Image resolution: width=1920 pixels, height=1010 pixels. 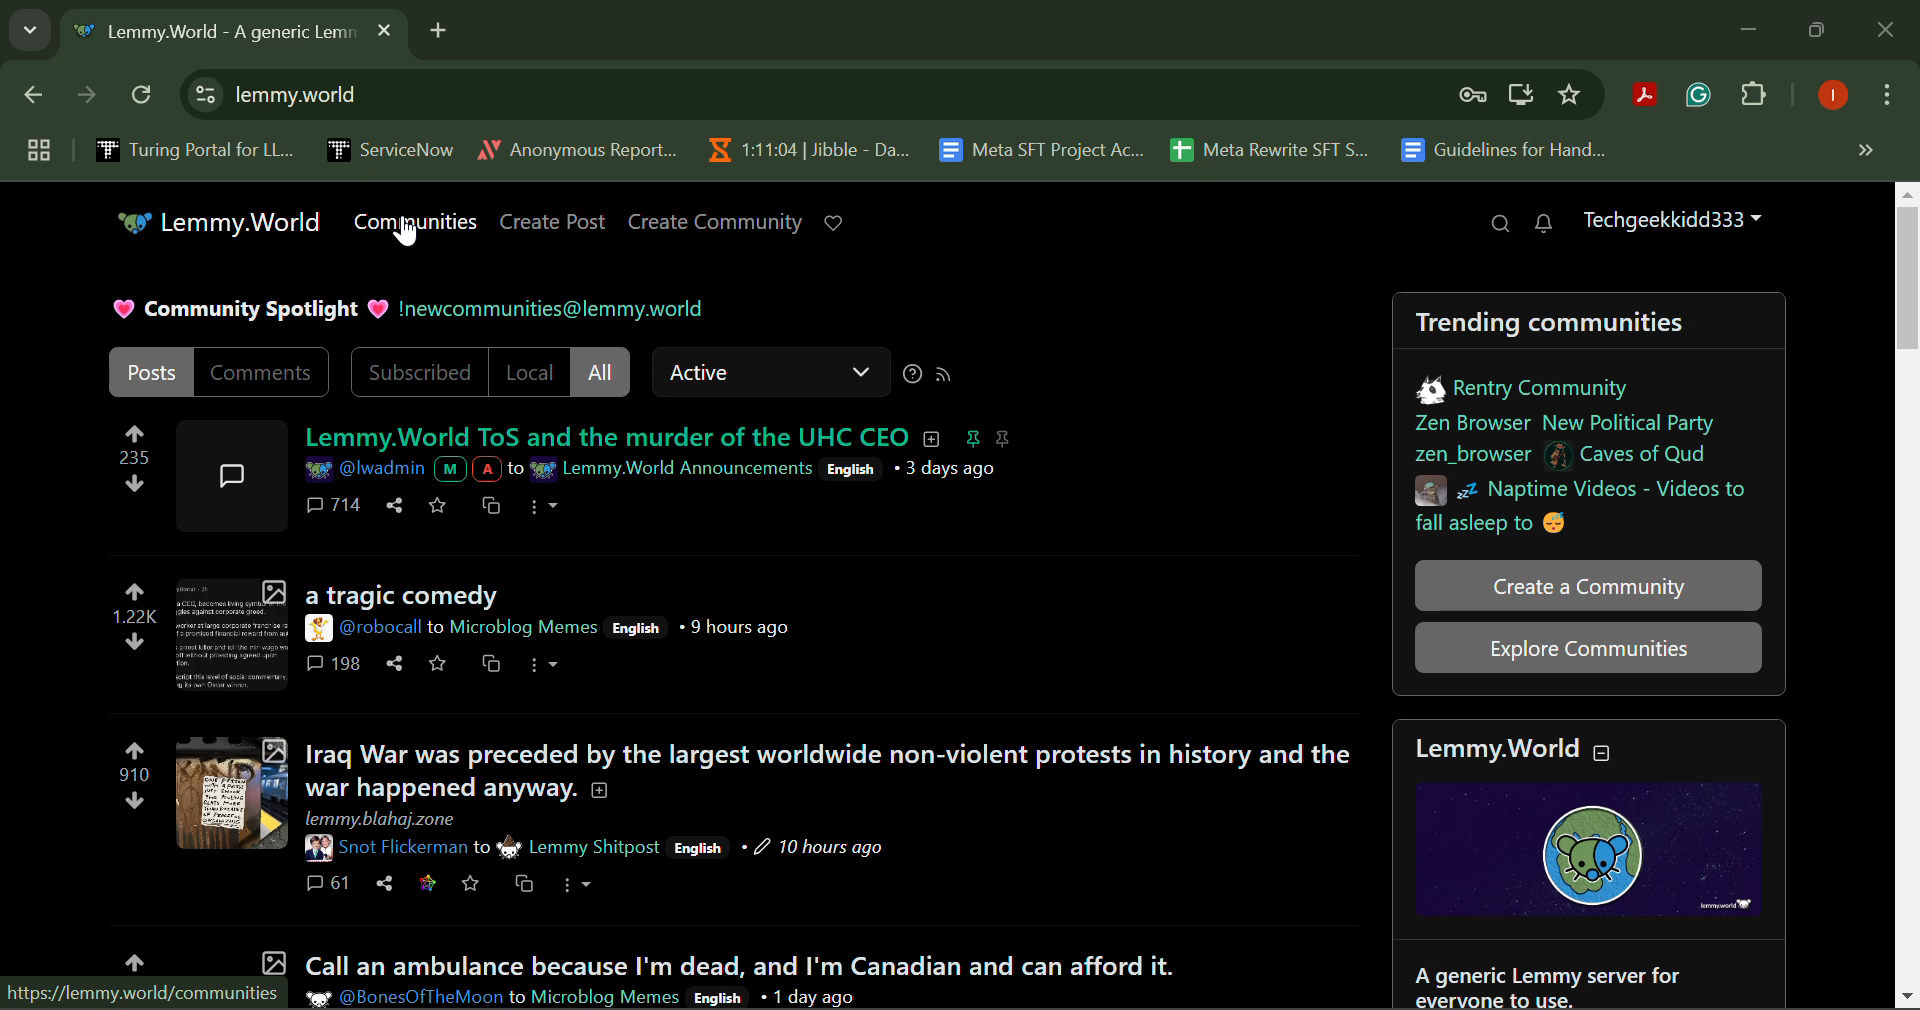 I want to click on Cross-post, so click(x=520, y=883).